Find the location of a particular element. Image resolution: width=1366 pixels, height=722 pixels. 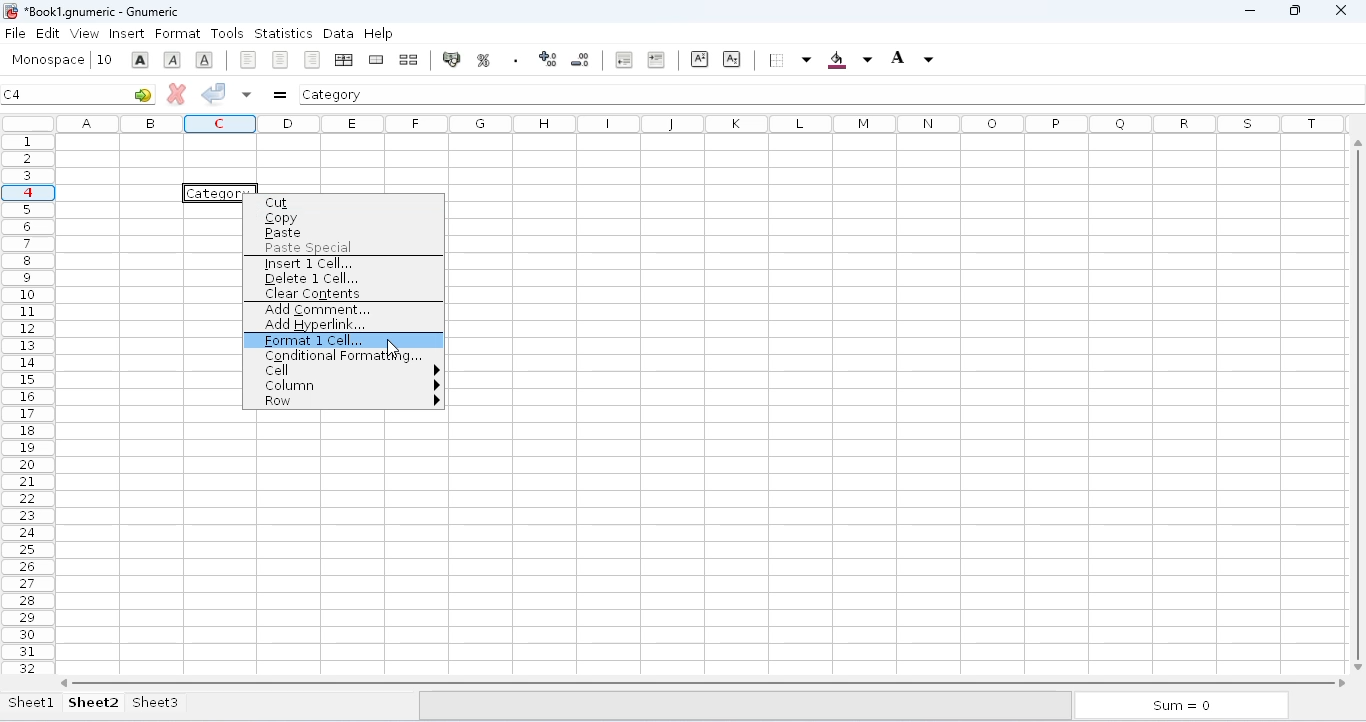

cell is located at coordinates (348, 370).